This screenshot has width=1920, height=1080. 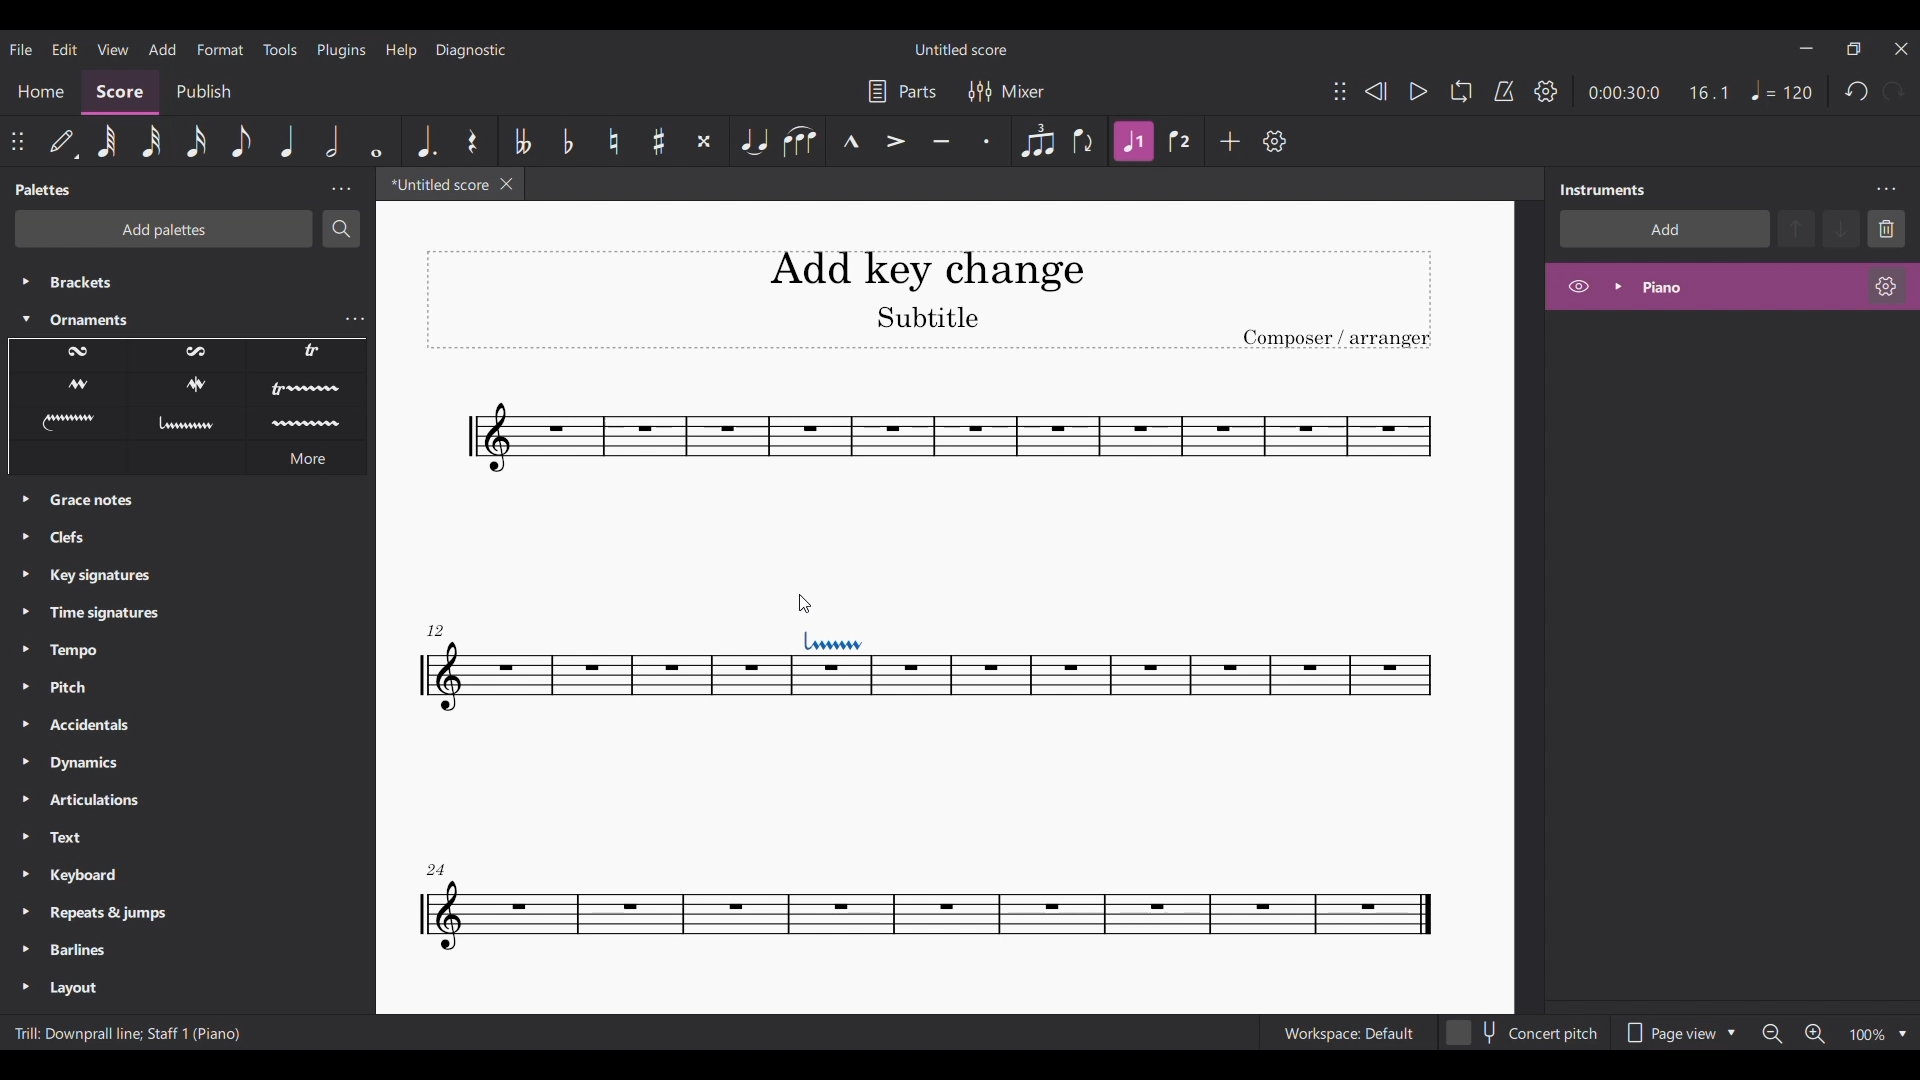 What do you see at coordinates (400, 50) in the screenshot?
I see `Help menu` at bounding box center [400, 50].